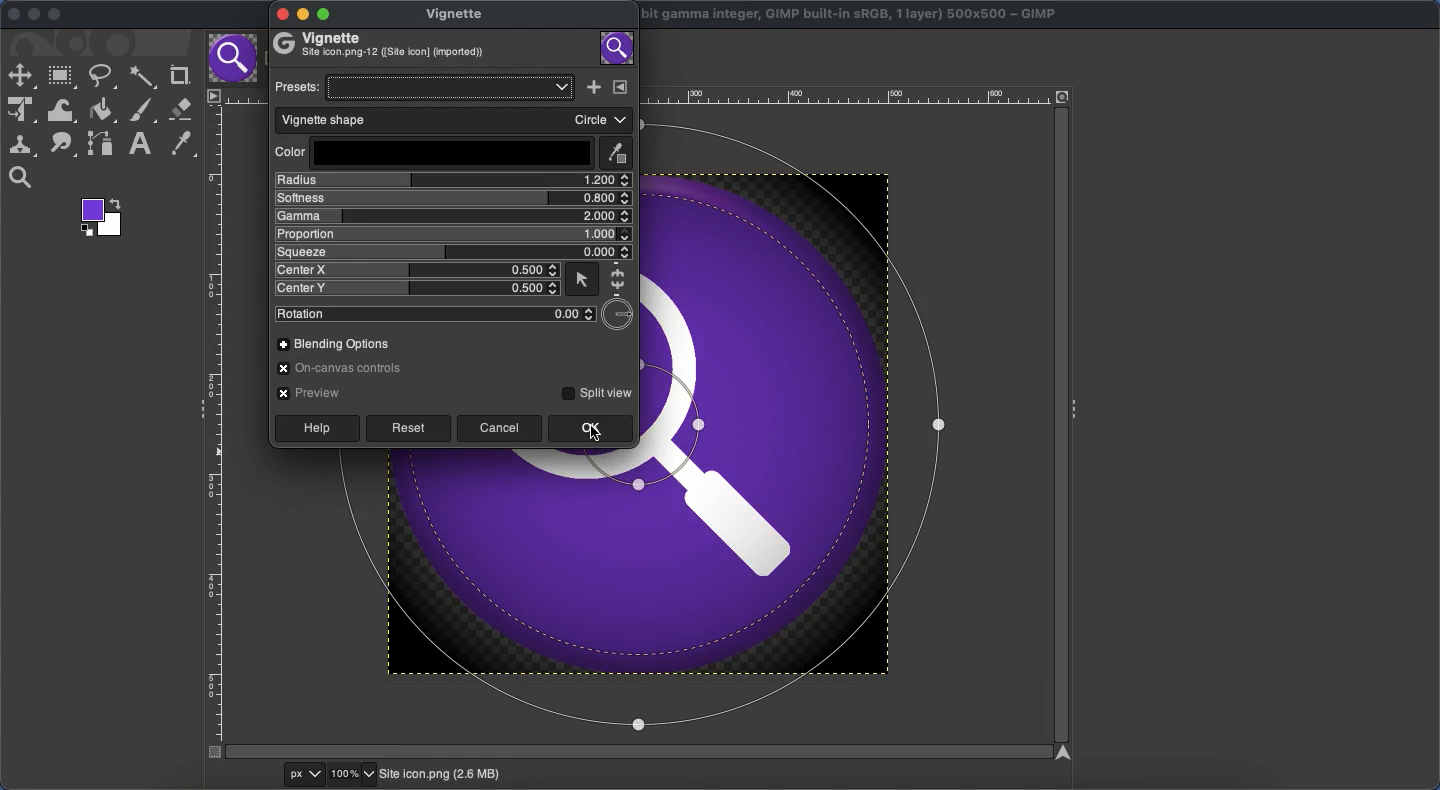  Describe the element at coordinates (19, 111) in the screenshot. I see `Unified transformation` at that location.